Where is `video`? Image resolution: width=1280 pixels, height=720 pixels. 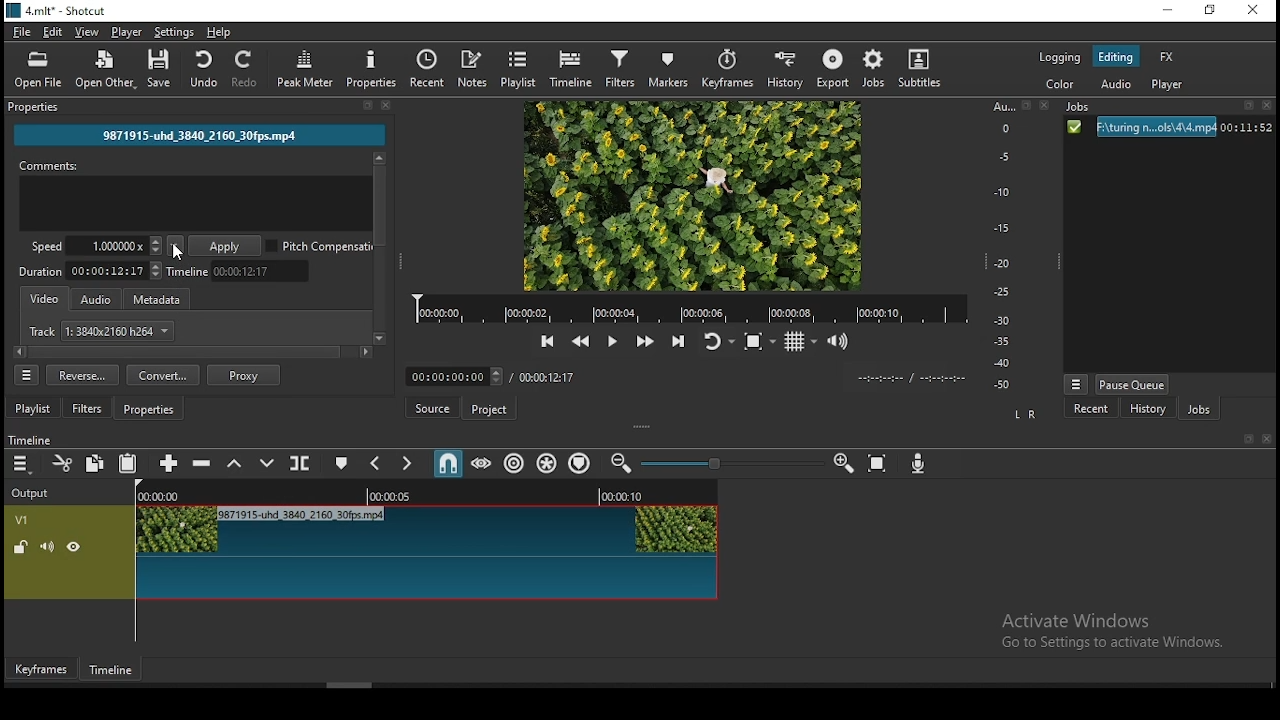 video is located at coordinates (42, 297).